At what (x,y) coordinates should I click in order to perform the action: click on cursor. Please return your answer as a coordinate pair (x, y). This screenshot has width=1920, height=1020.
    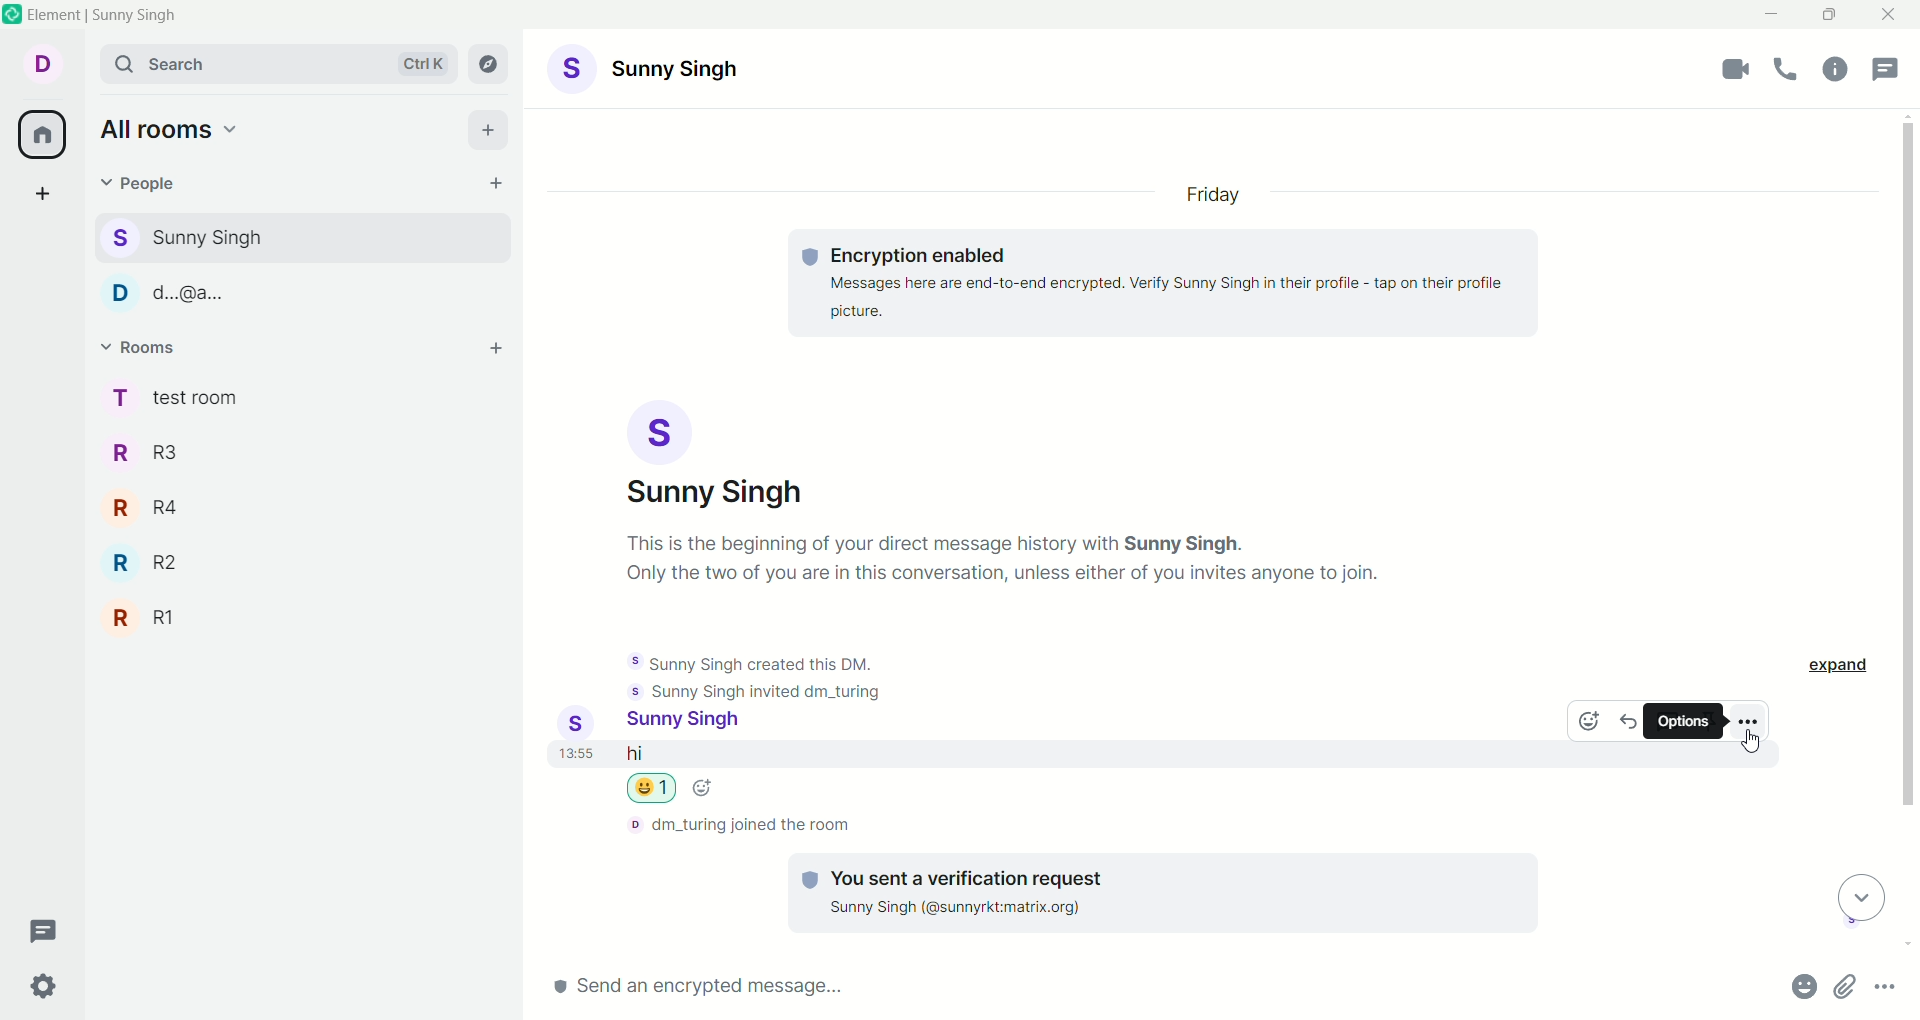
    Looking at the image, I should click on (1756, 743).